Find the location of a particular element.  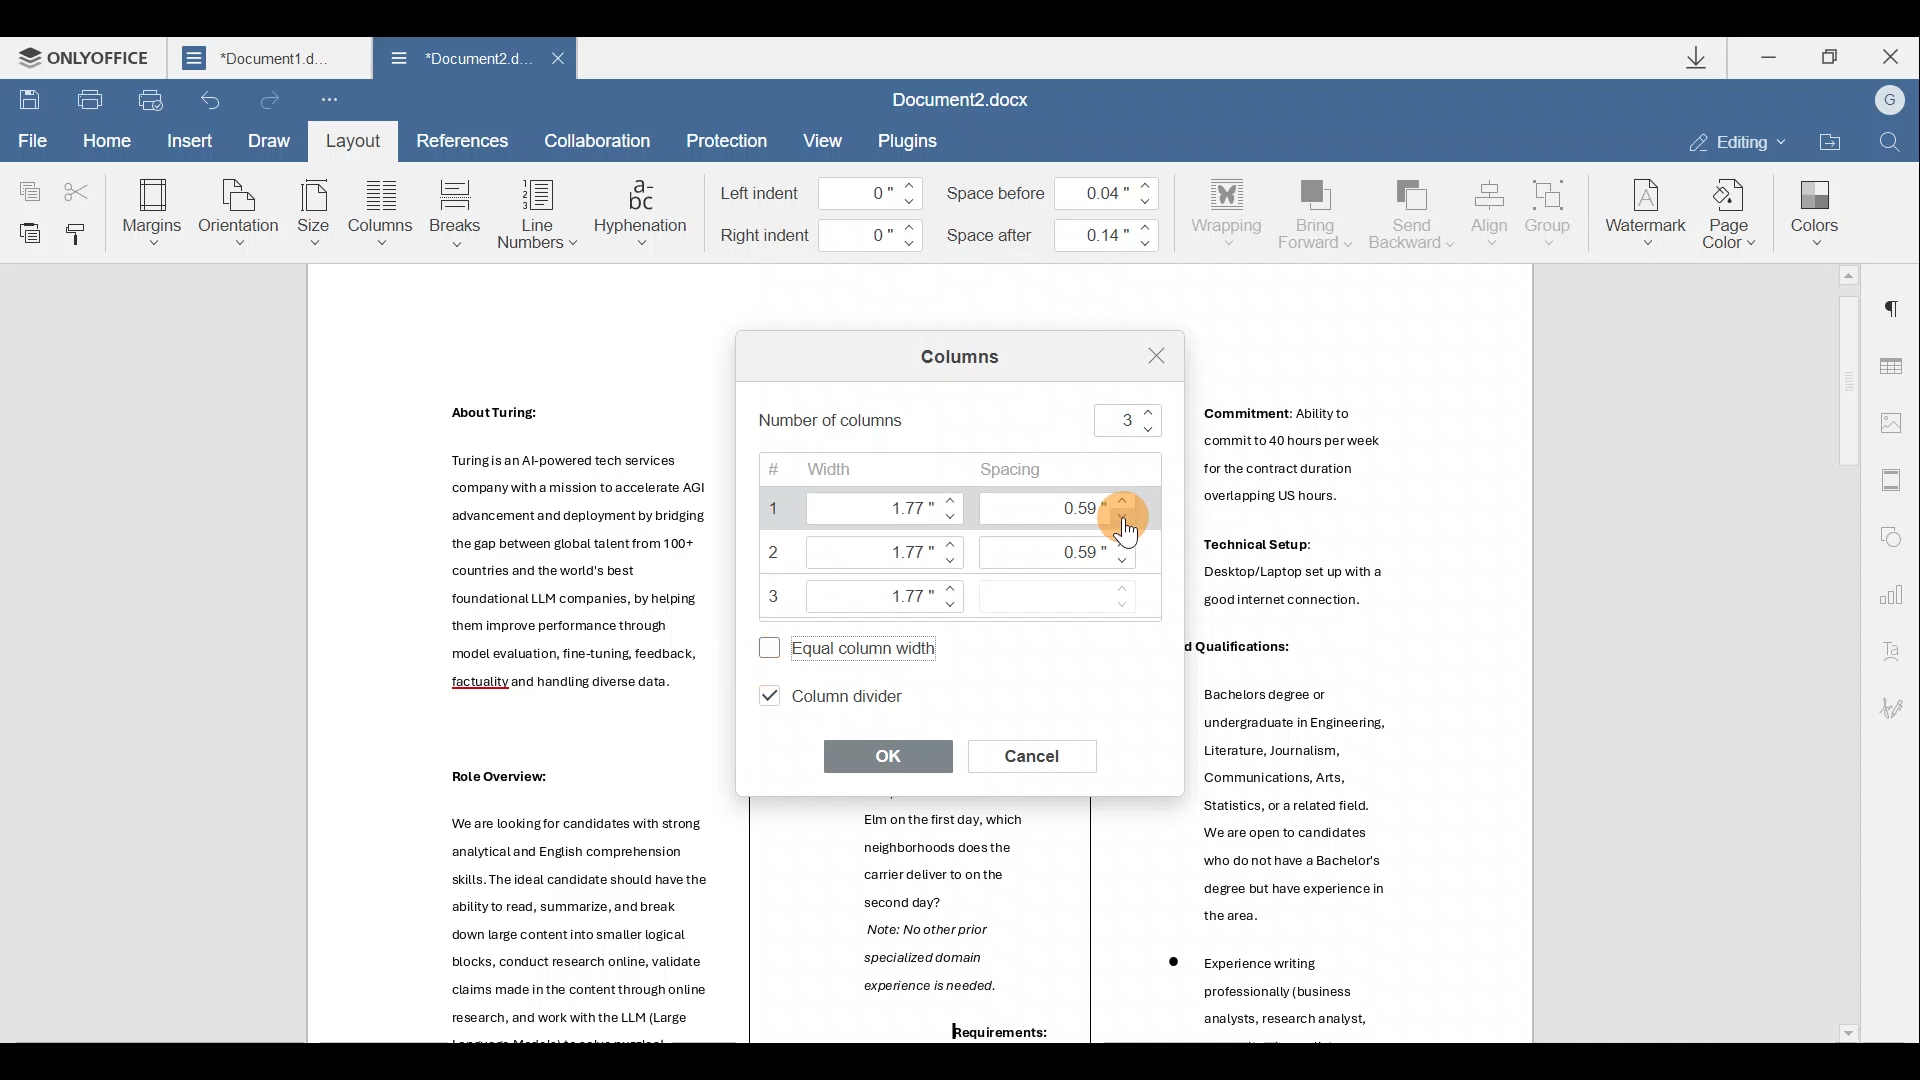

Header & footer settings is located at coordinates (1896, 485).